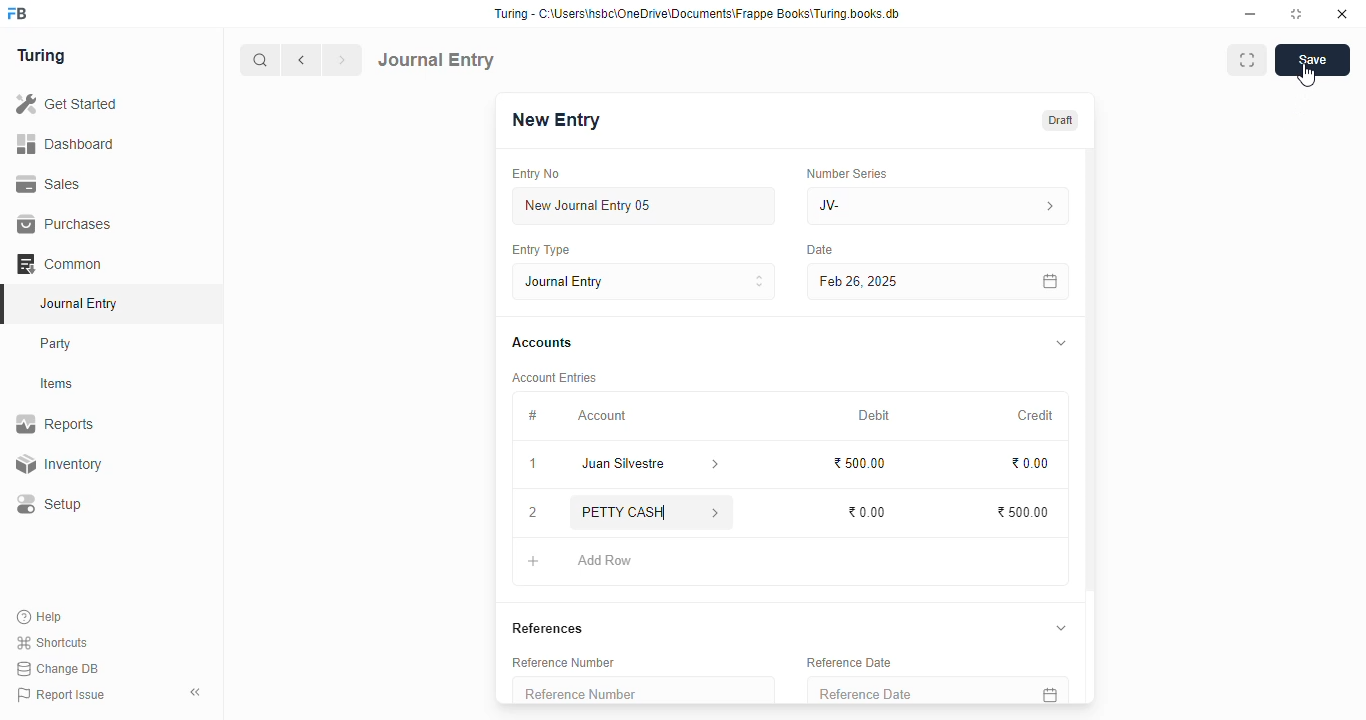  What do you see at coordinates (68, 104) in the screenshot?
I see `get started` at bounding box center [68, 104].